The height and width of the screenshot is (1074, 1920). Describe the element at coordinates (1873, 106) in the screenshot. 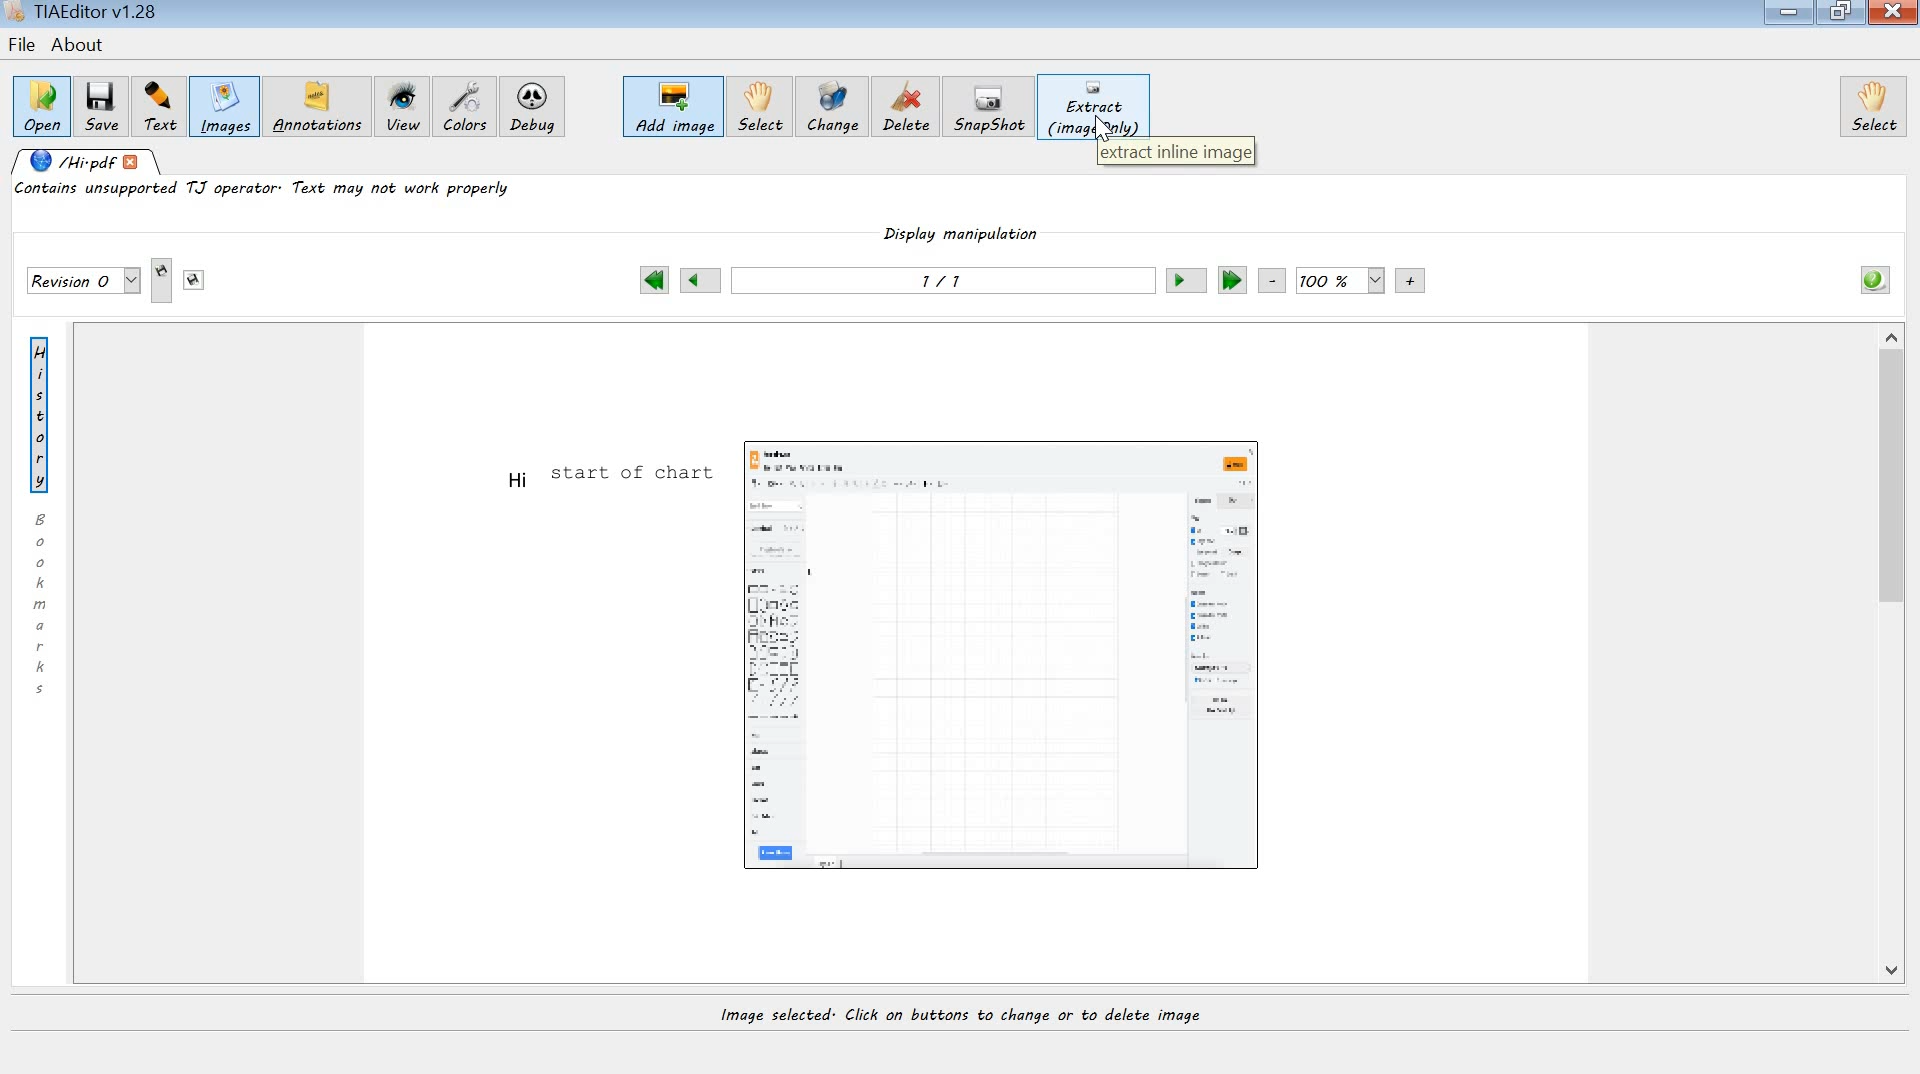

I see `select` at that location.